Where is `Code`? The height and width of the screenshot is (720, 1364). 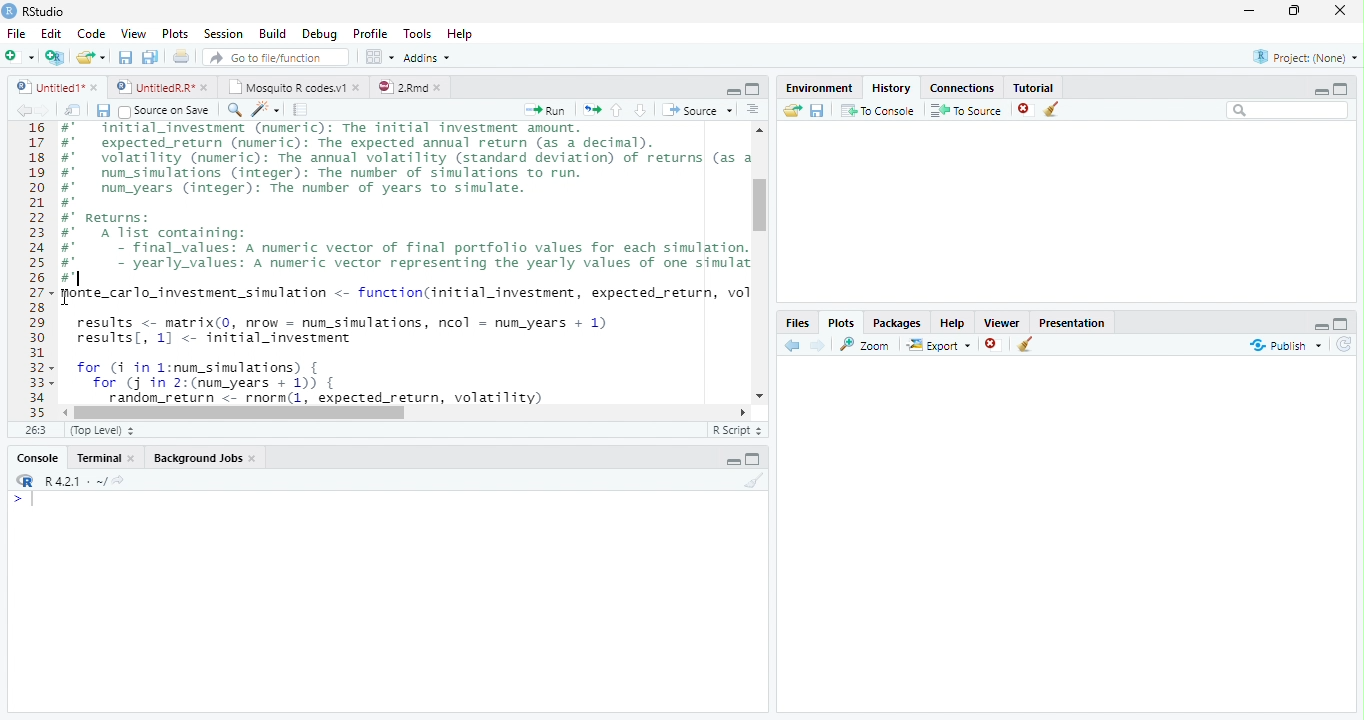
Code is located at coordinates (89, 33).